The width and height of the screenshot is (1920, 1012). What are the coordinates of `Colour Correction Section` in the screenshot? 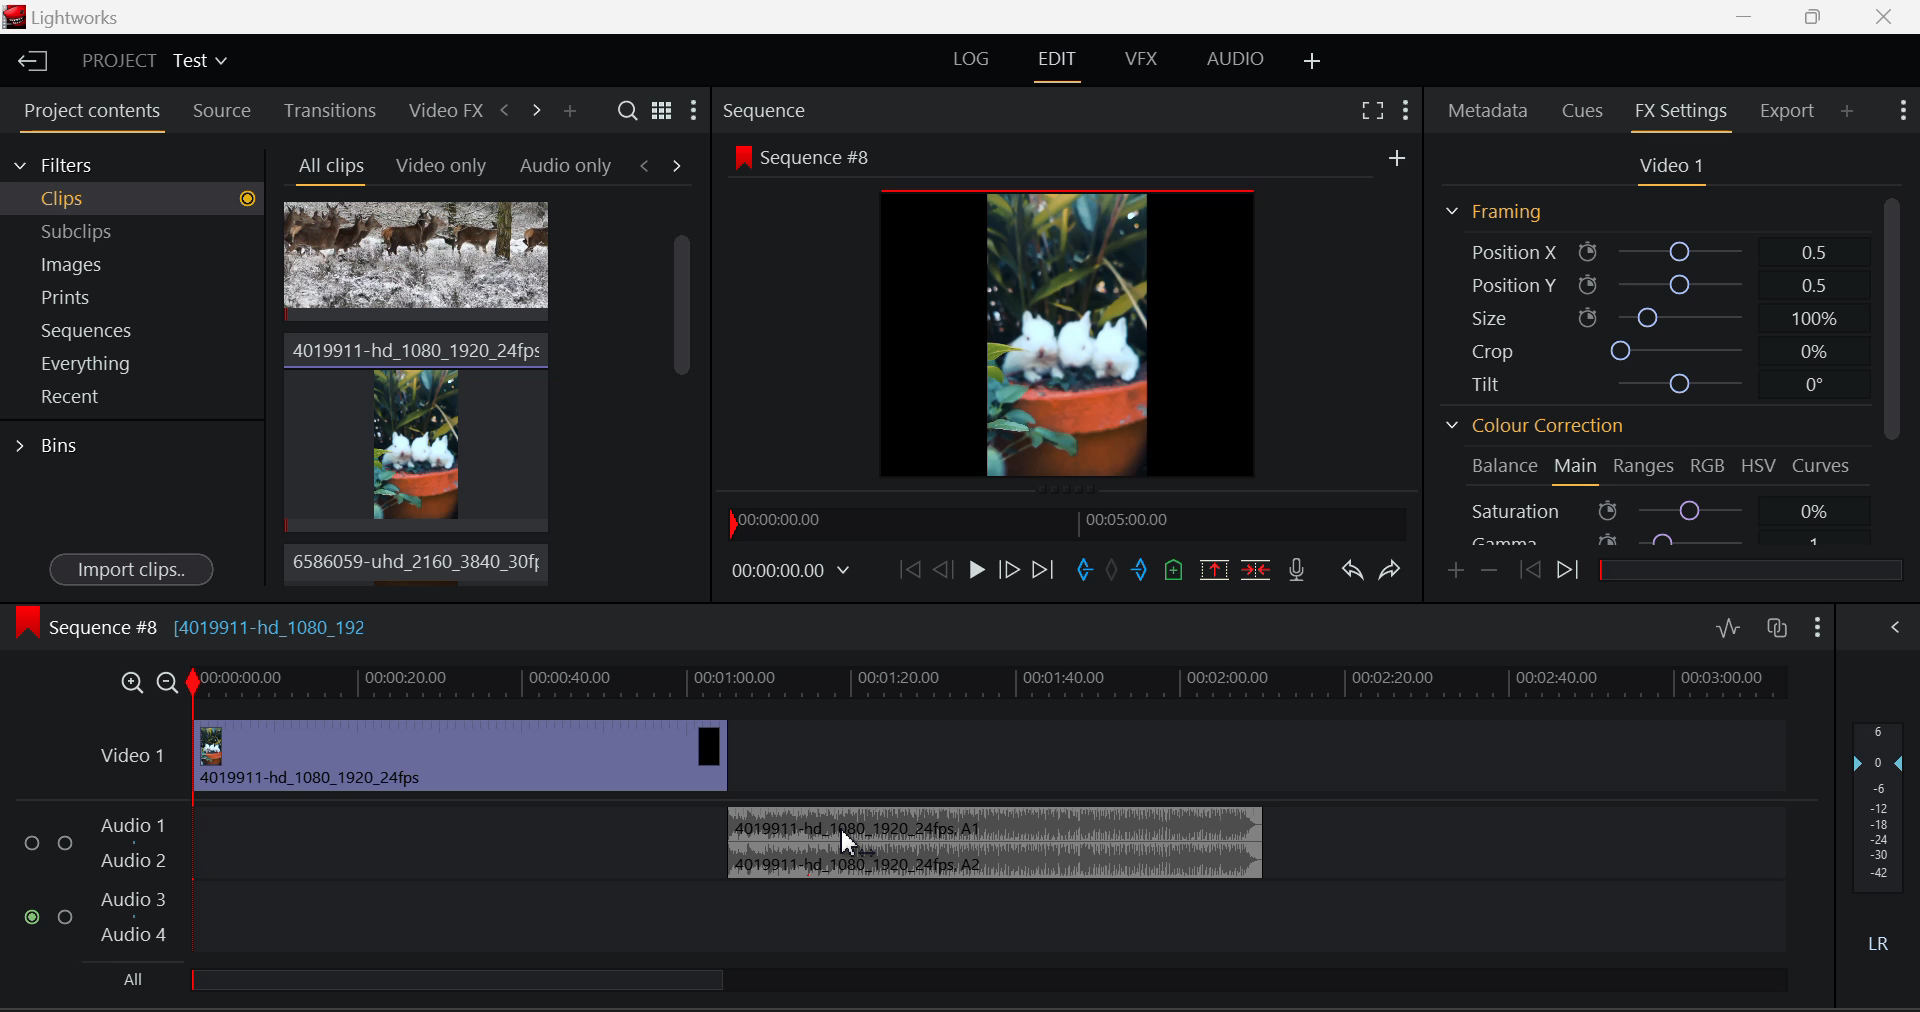 It's located at (1531, 426).